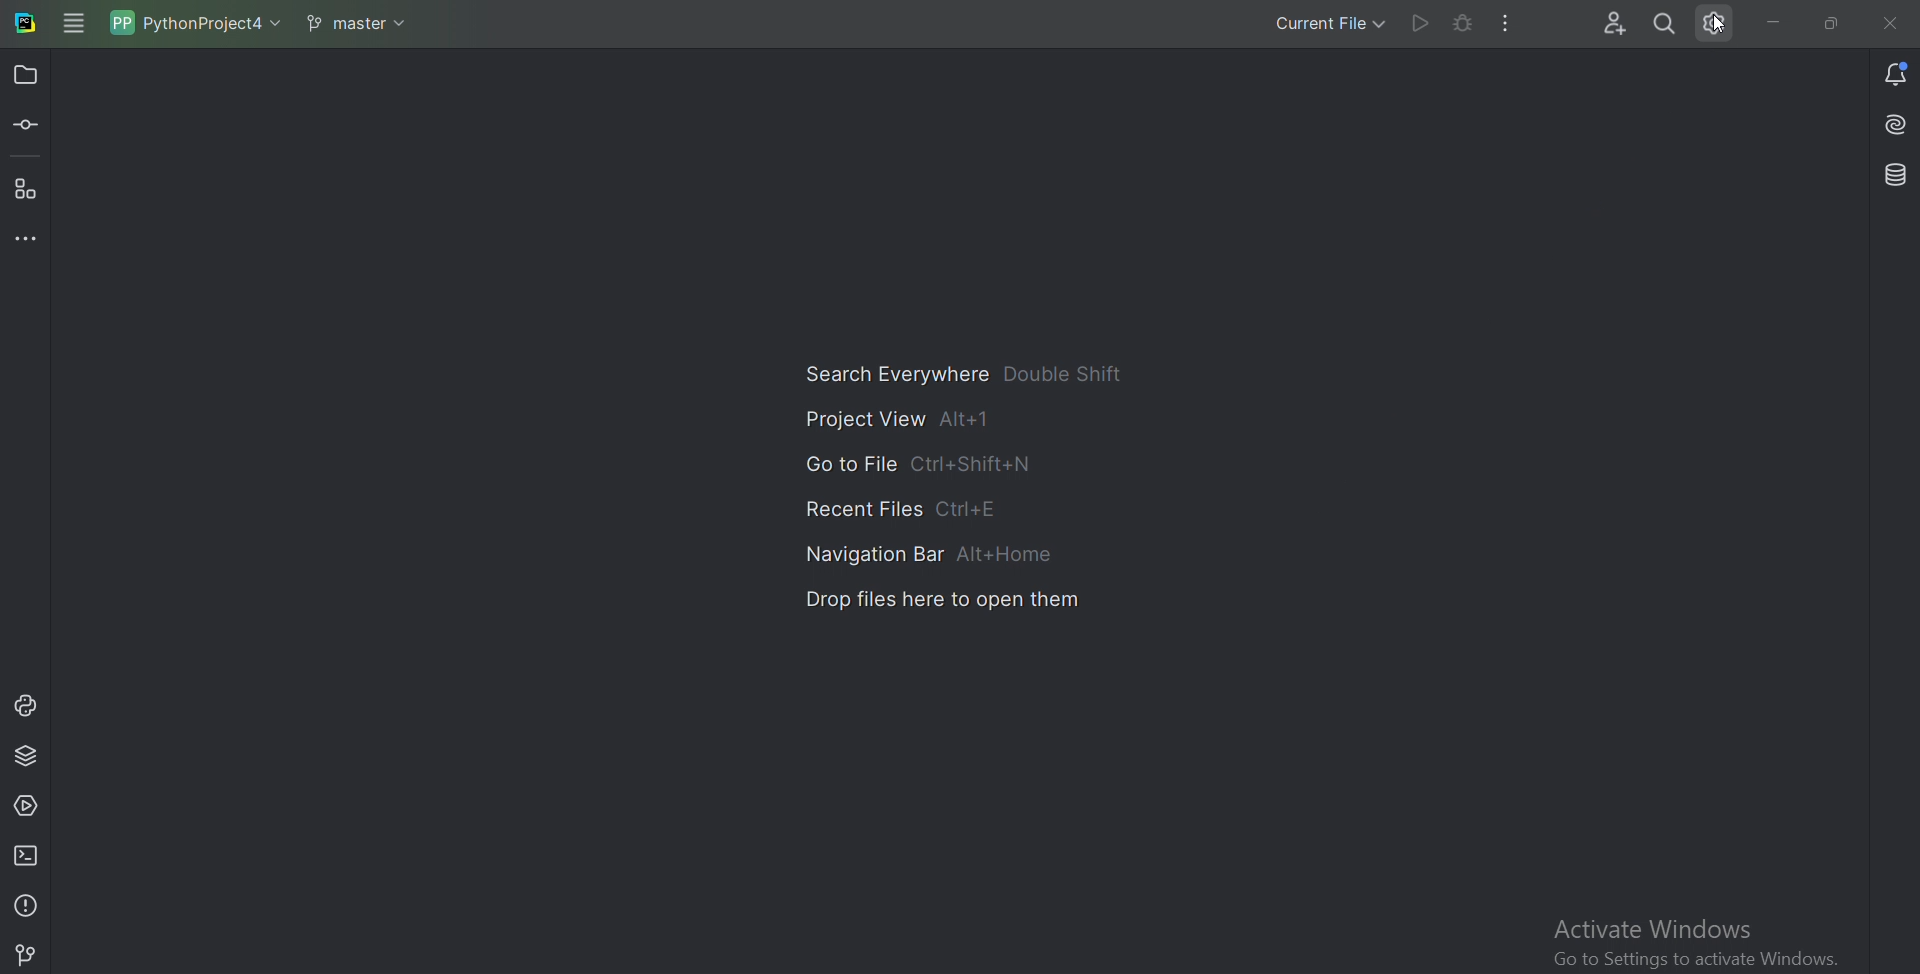 Image resolution: width=1920 pixels, height=974 pixels. What do you see at coordinates (1664, 25) in the screenshot?
I see `Search Everywhere` at bounding box center [1664, 25].